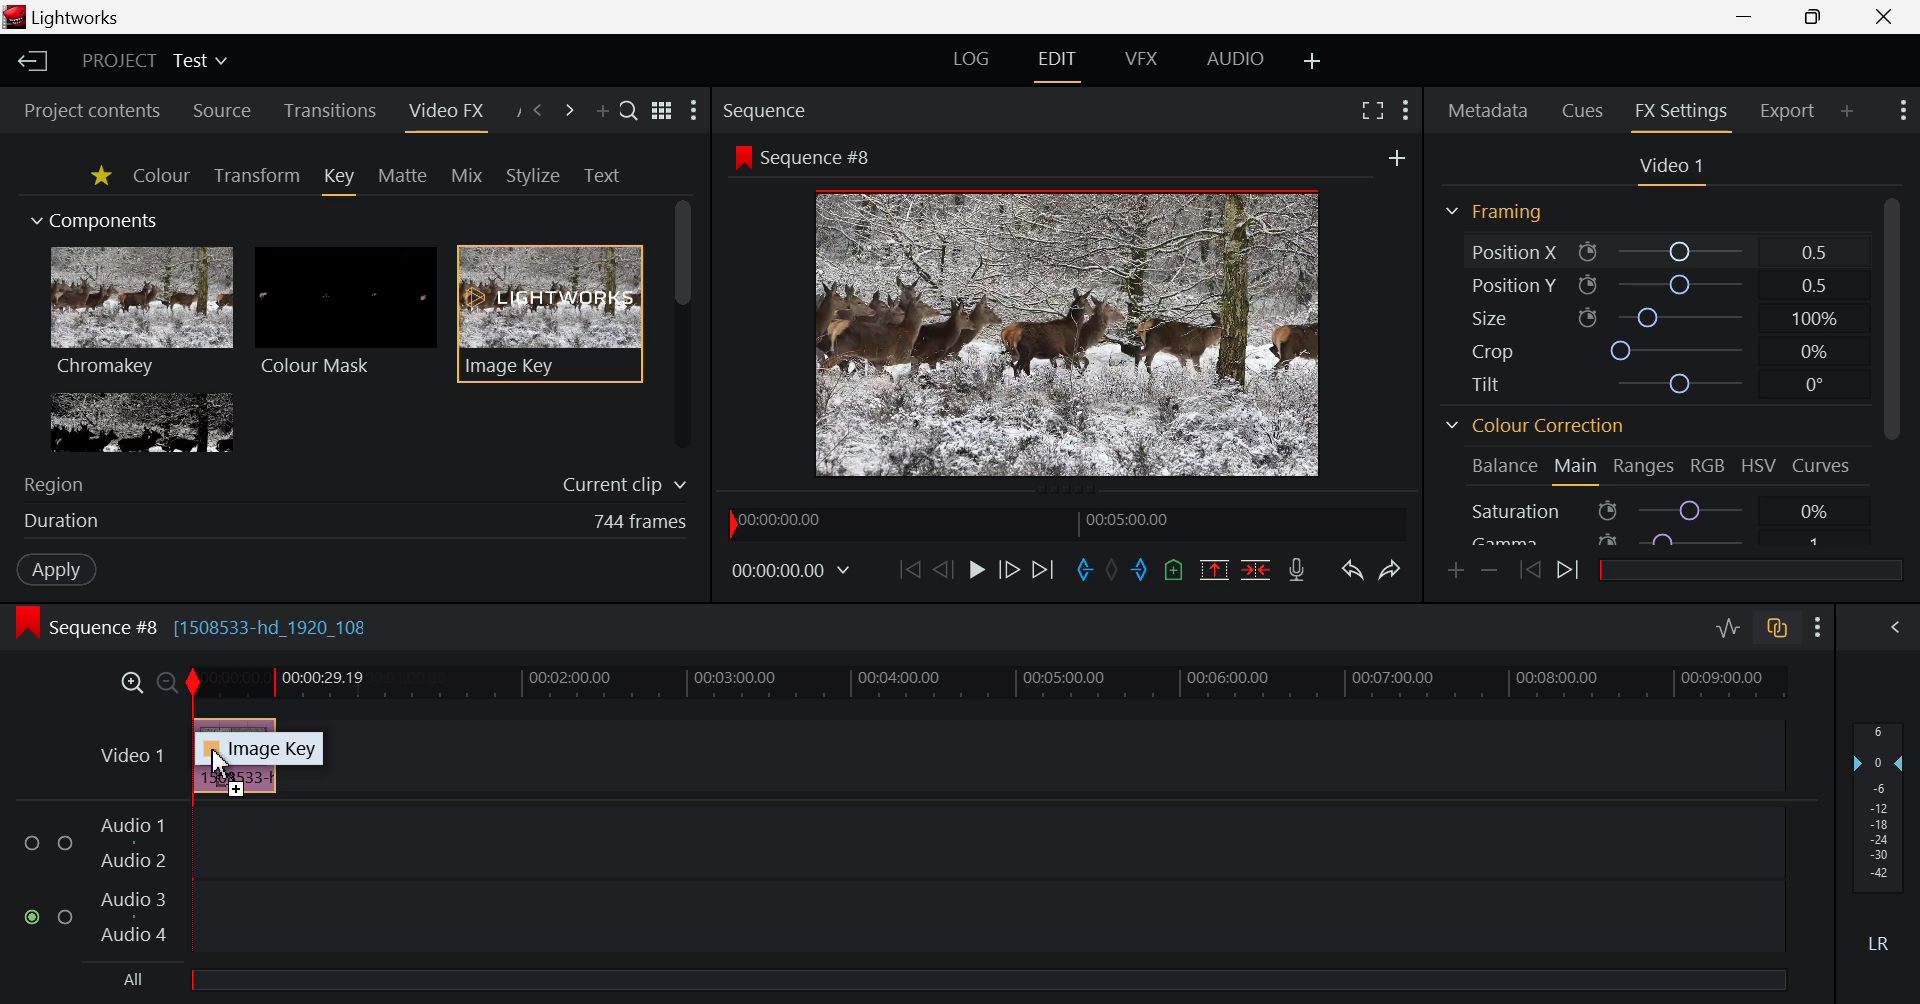  I want to click on Chromakey, so click(142, 315).